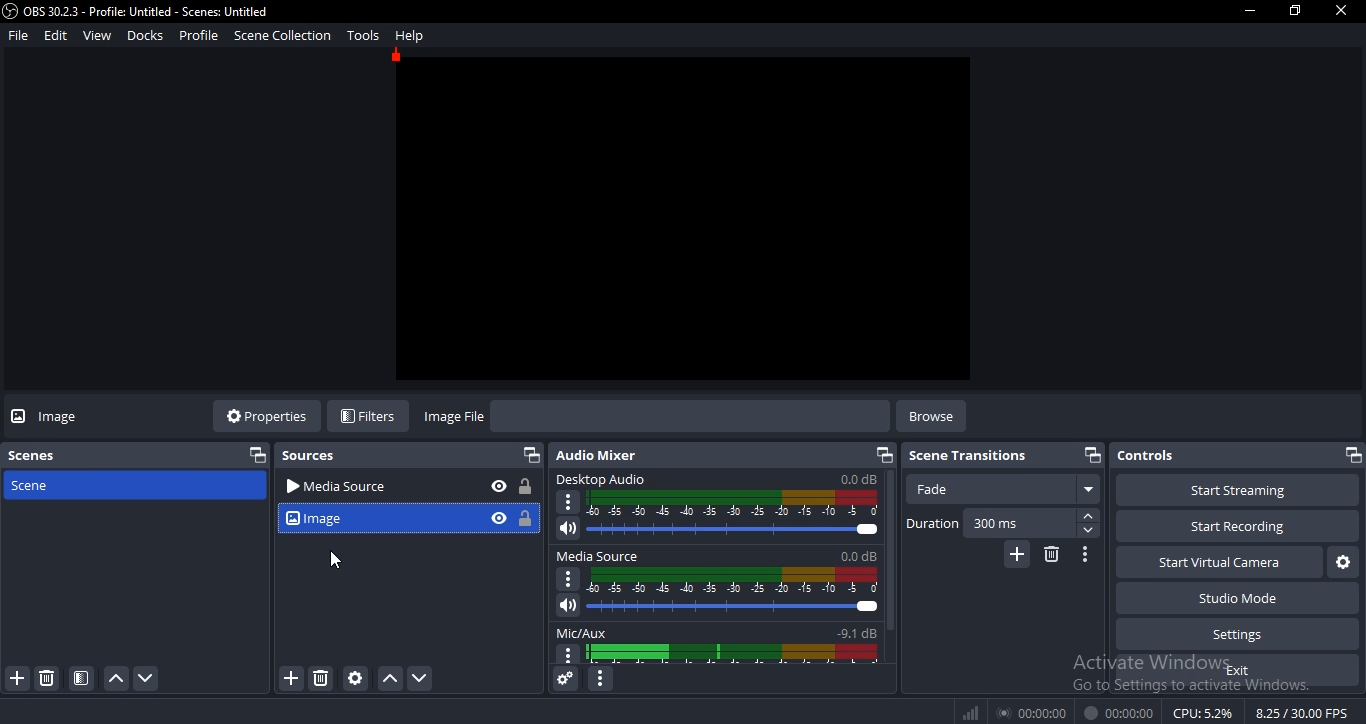 The image size is (1366, 724). What do you see at coordinates (735, 654) in the screenshot?
I see `display` at bounding box center [735, 654].